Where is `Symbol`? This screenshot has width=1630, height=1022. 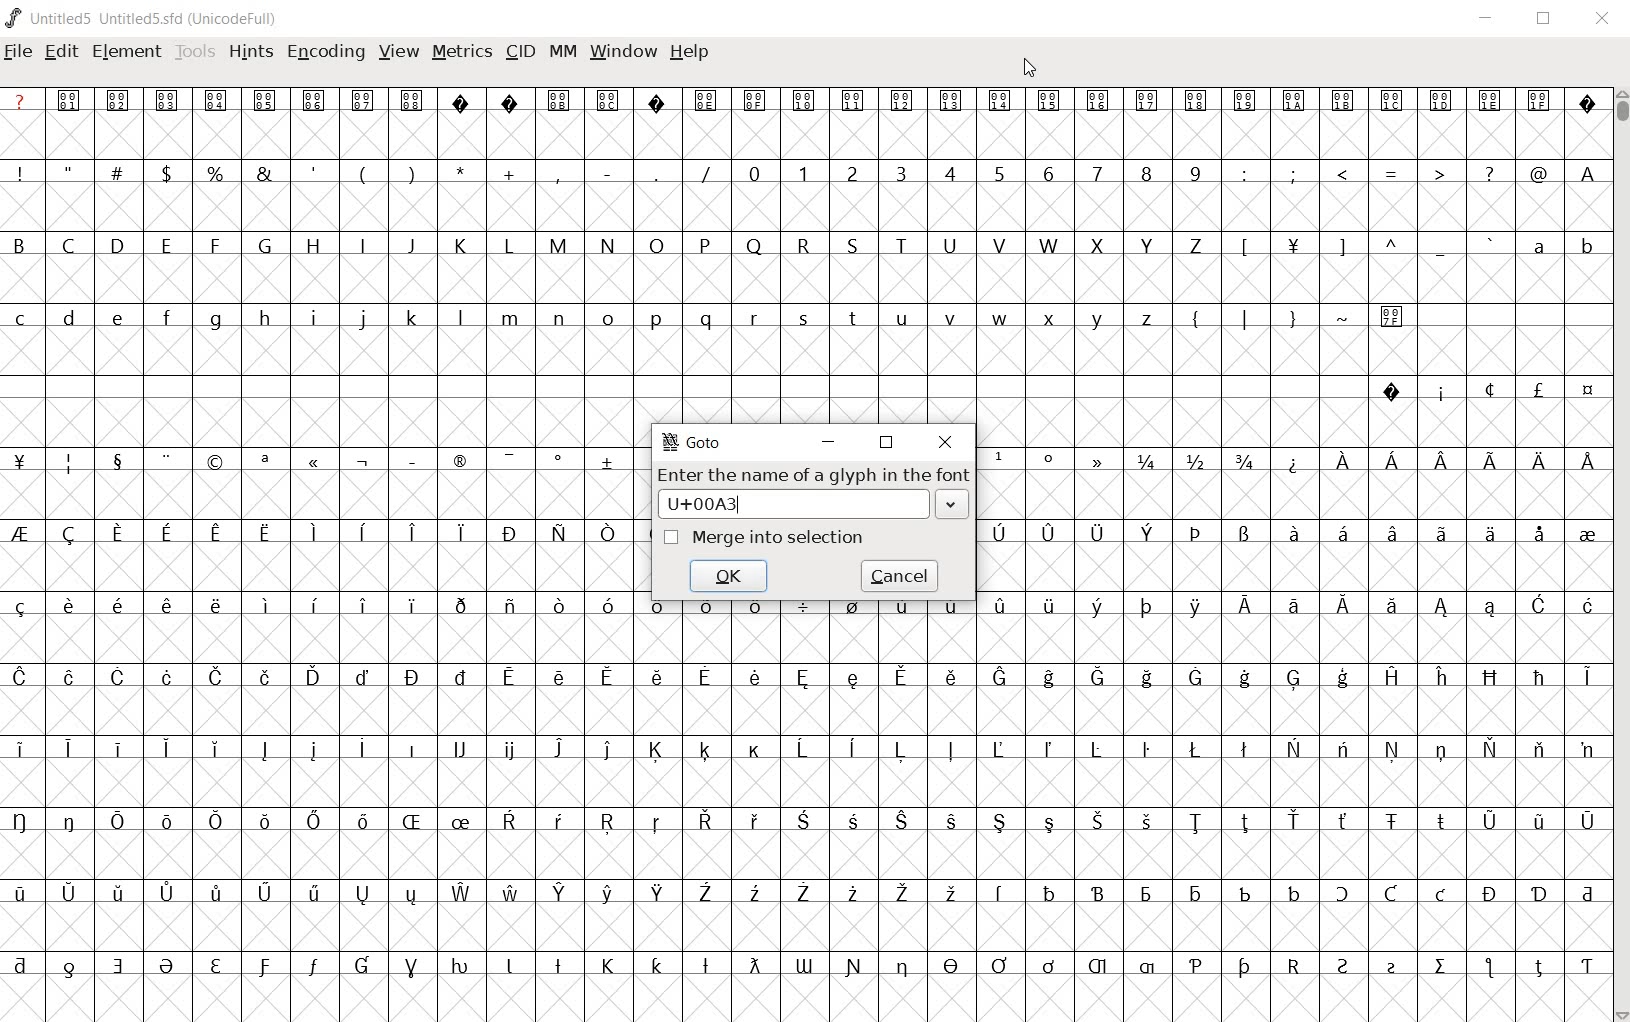 Symbol is located at coordinates (558, 533).